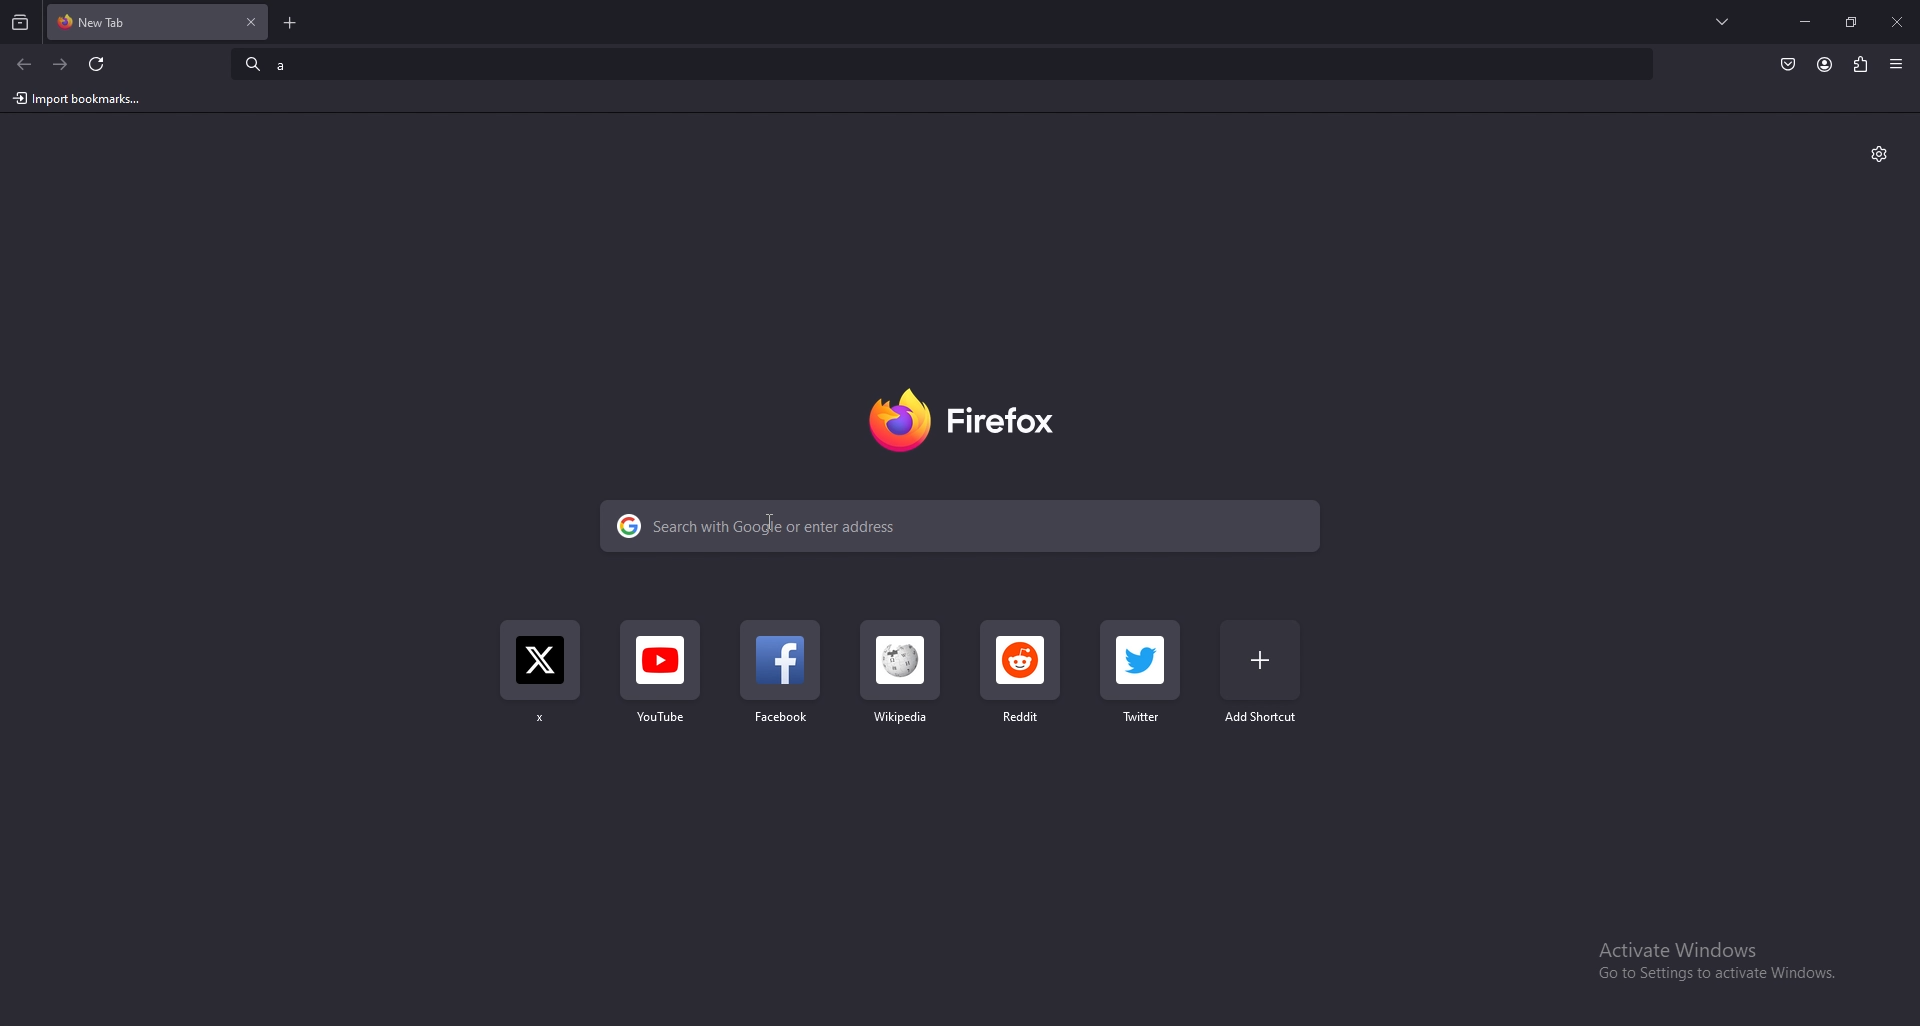  I want to click on add shortcut, so click(1260, 672).